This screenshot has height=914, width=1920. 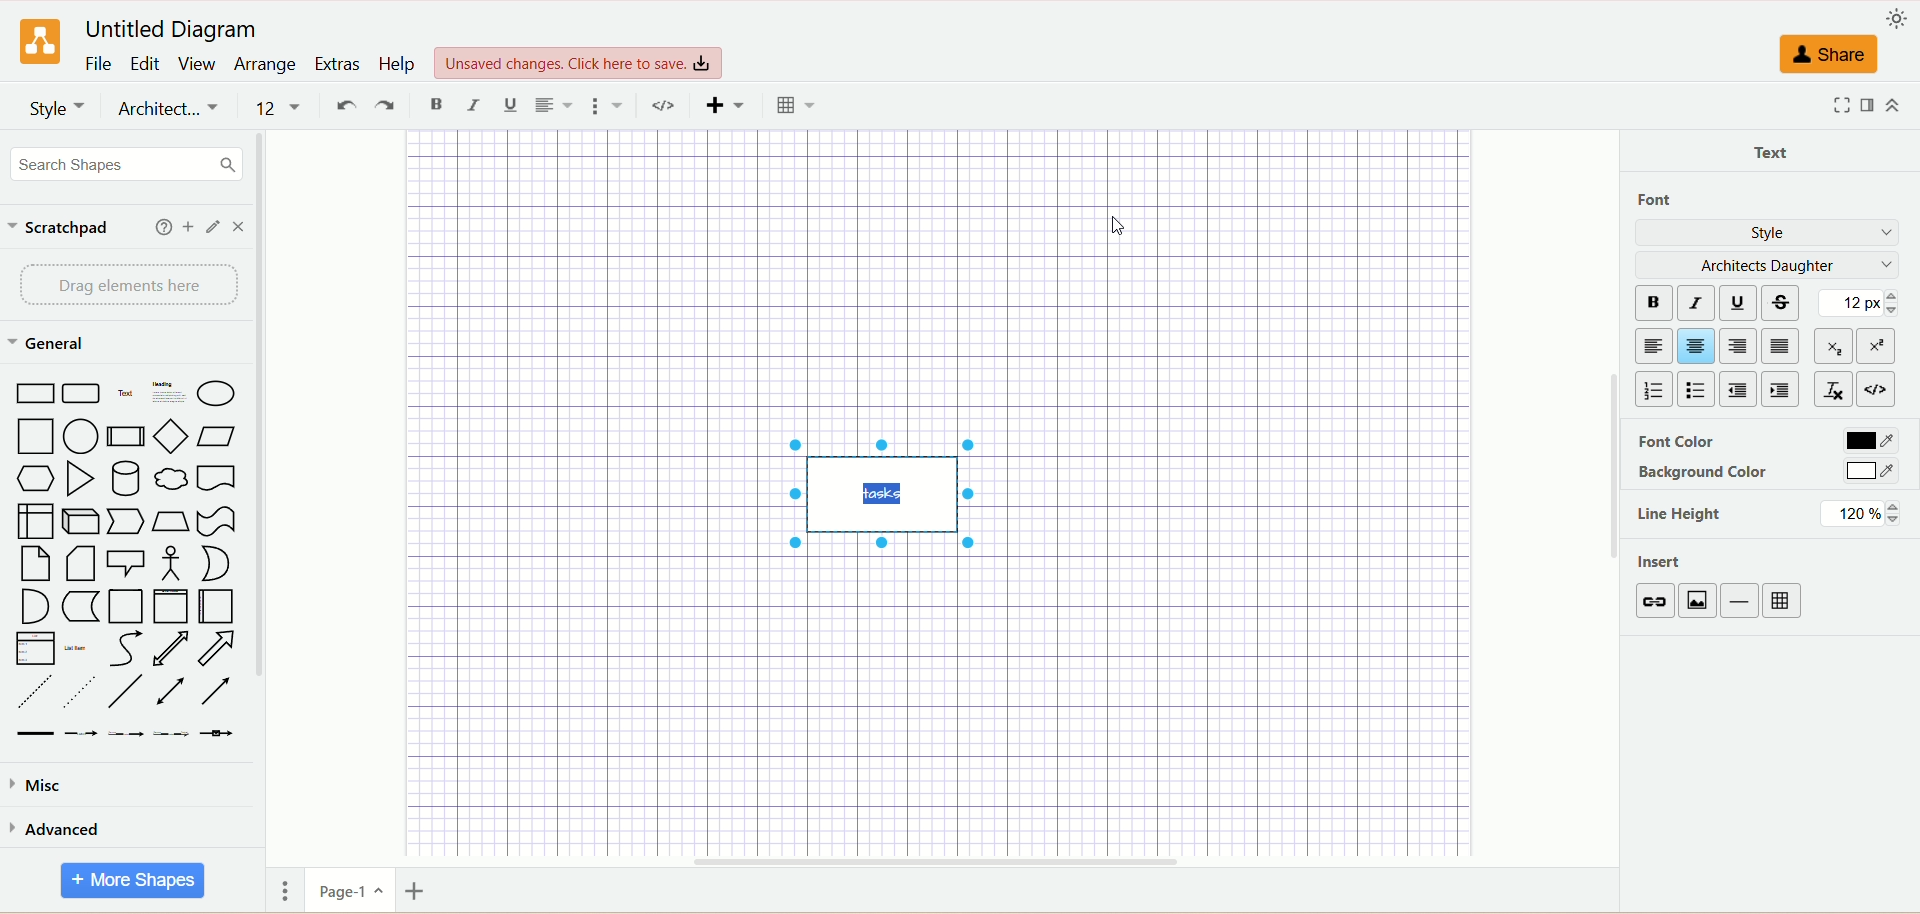 I want to click on Parallelogram, so click(x=216, y=436).